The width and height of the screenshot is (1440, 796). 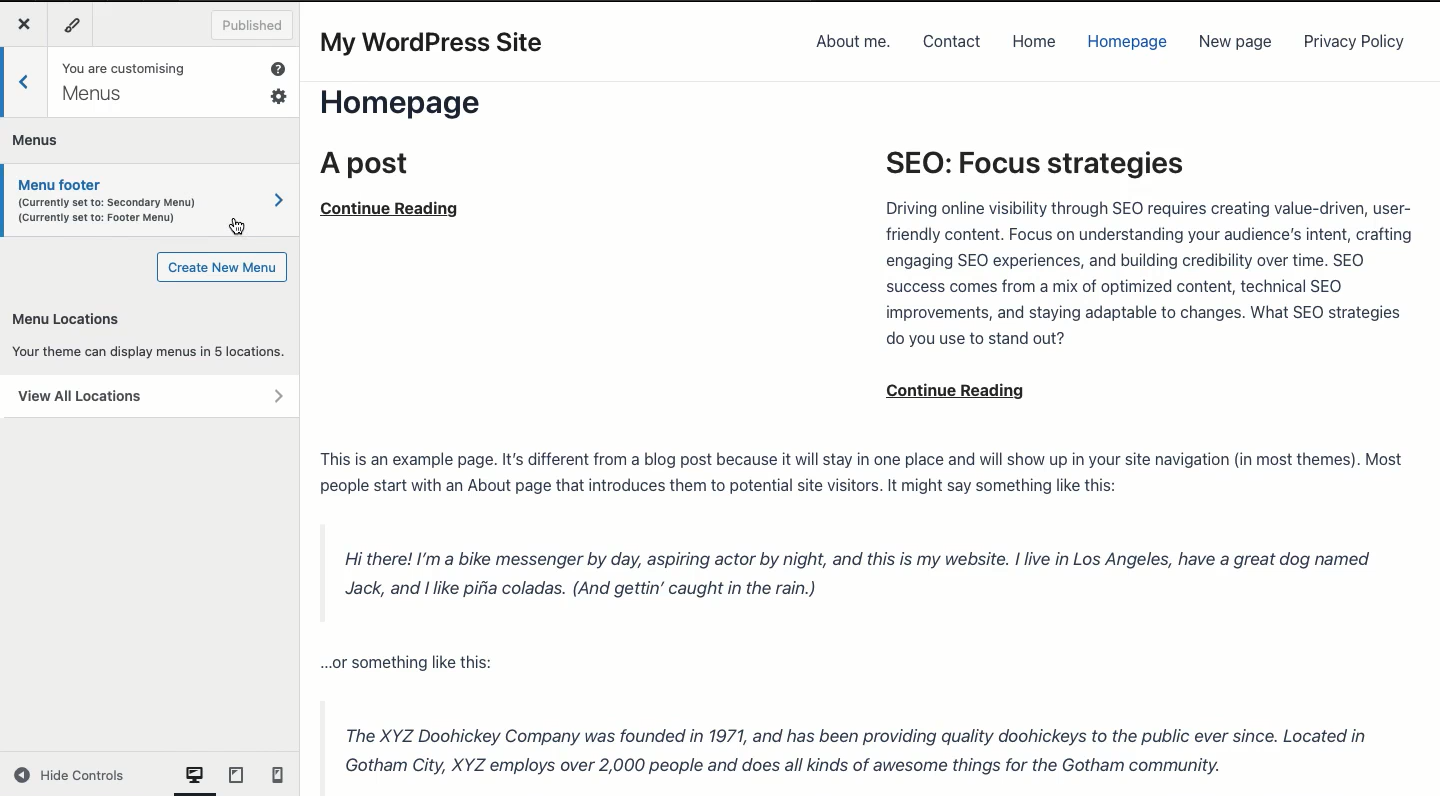 What do you see at coordinates (436, 44) in the screenshot?
I see `My WordPress Site` at bounding box center [436, 44].